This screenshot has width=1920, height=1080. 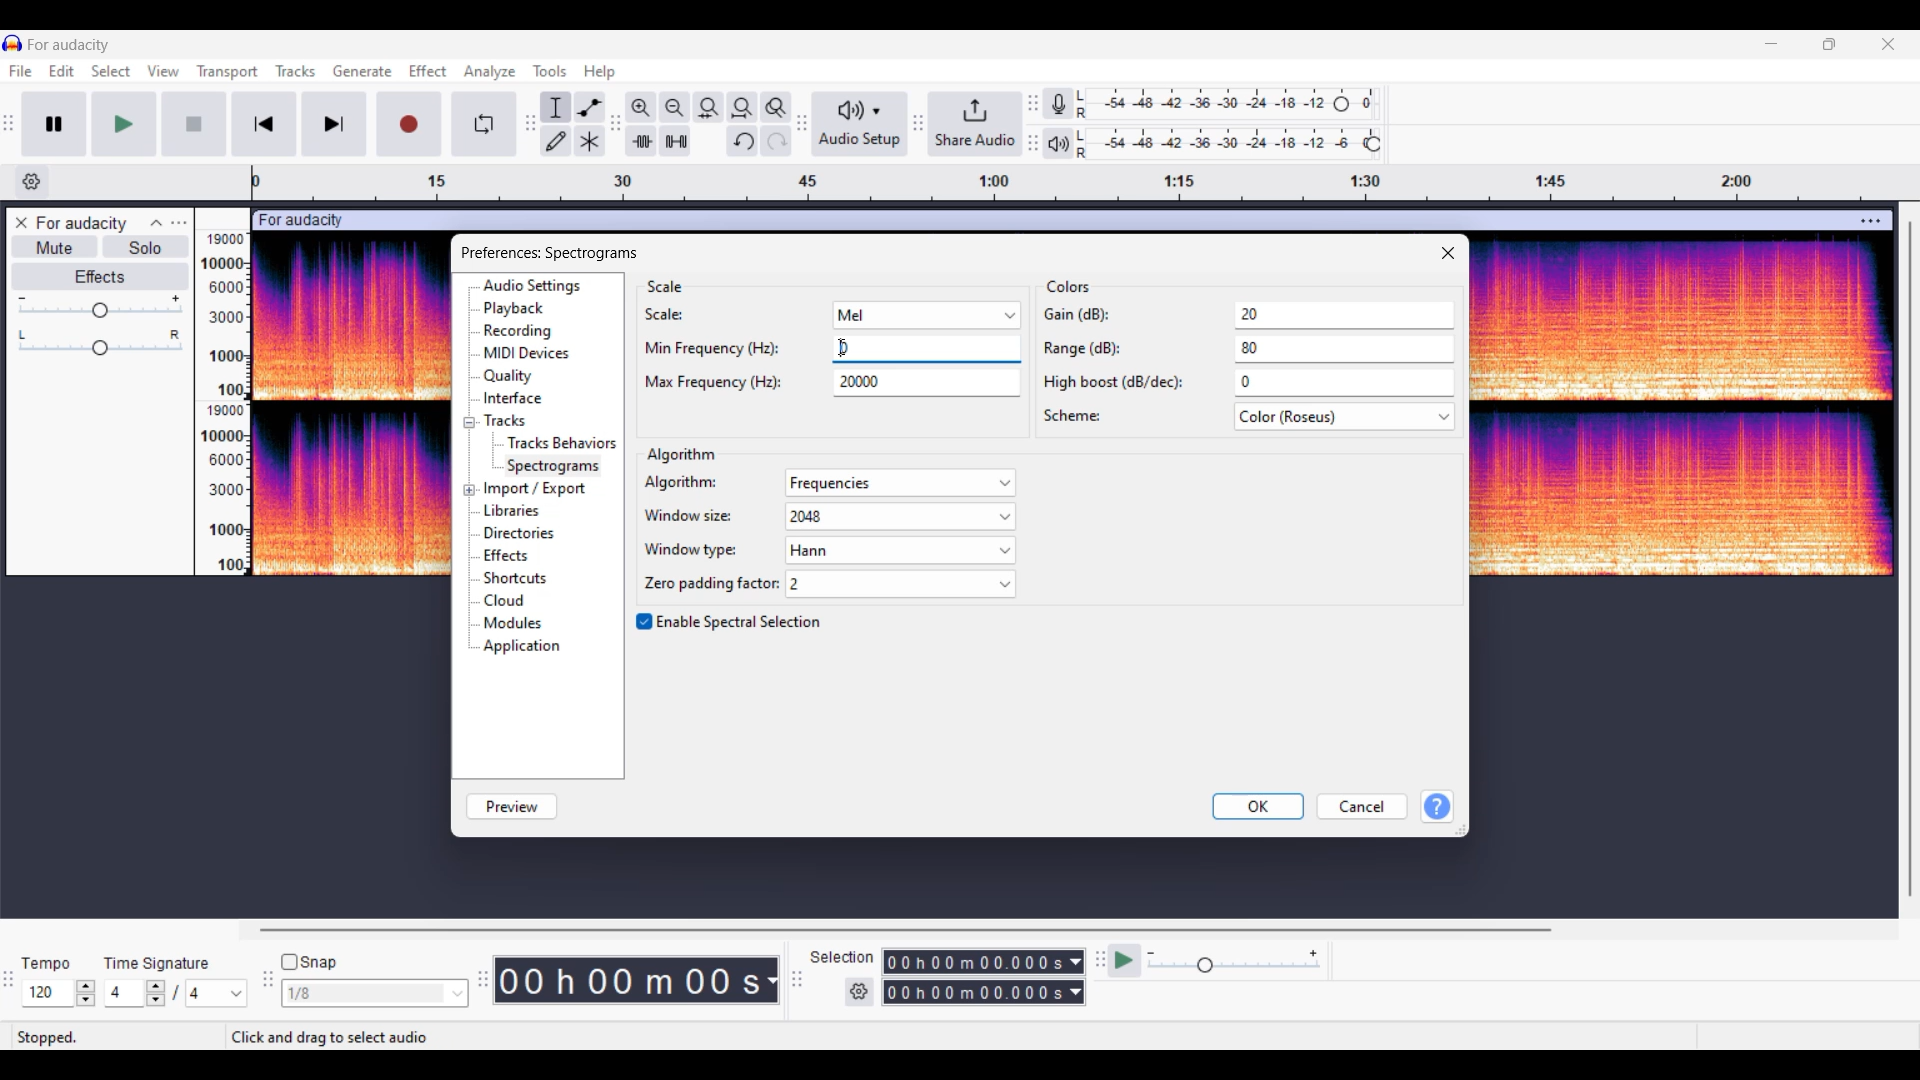 I want to click on Selection tool, so click(x=557, y=108).